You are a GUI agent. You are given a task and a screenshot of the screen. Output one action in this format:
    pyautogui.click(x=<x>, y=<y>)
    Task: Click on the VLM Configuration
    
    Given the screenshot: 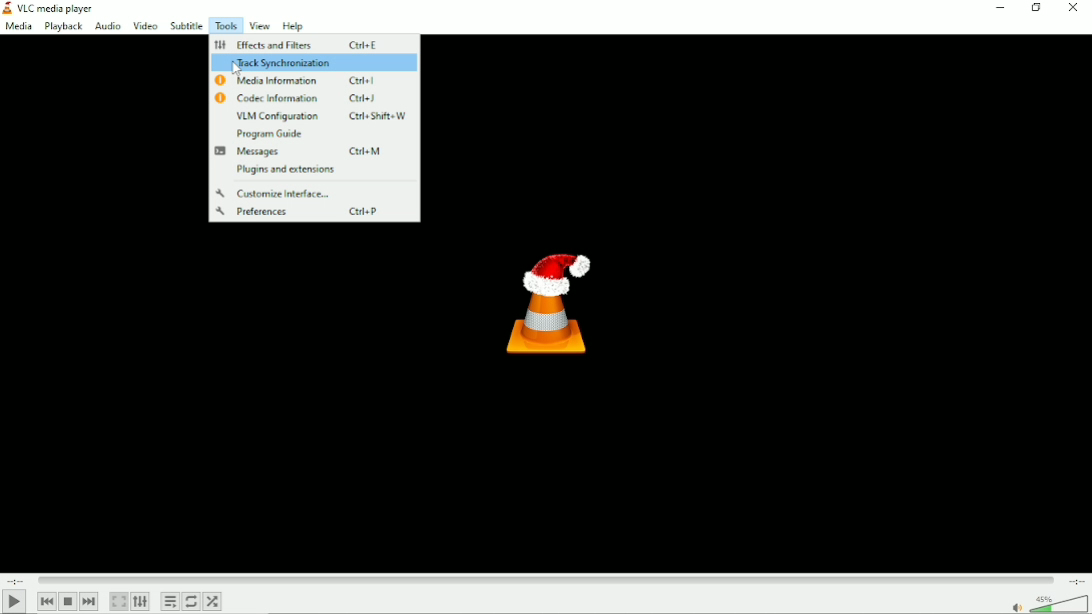 What is the action you would take?
    pyautogui.click(x=319, y=116)
    